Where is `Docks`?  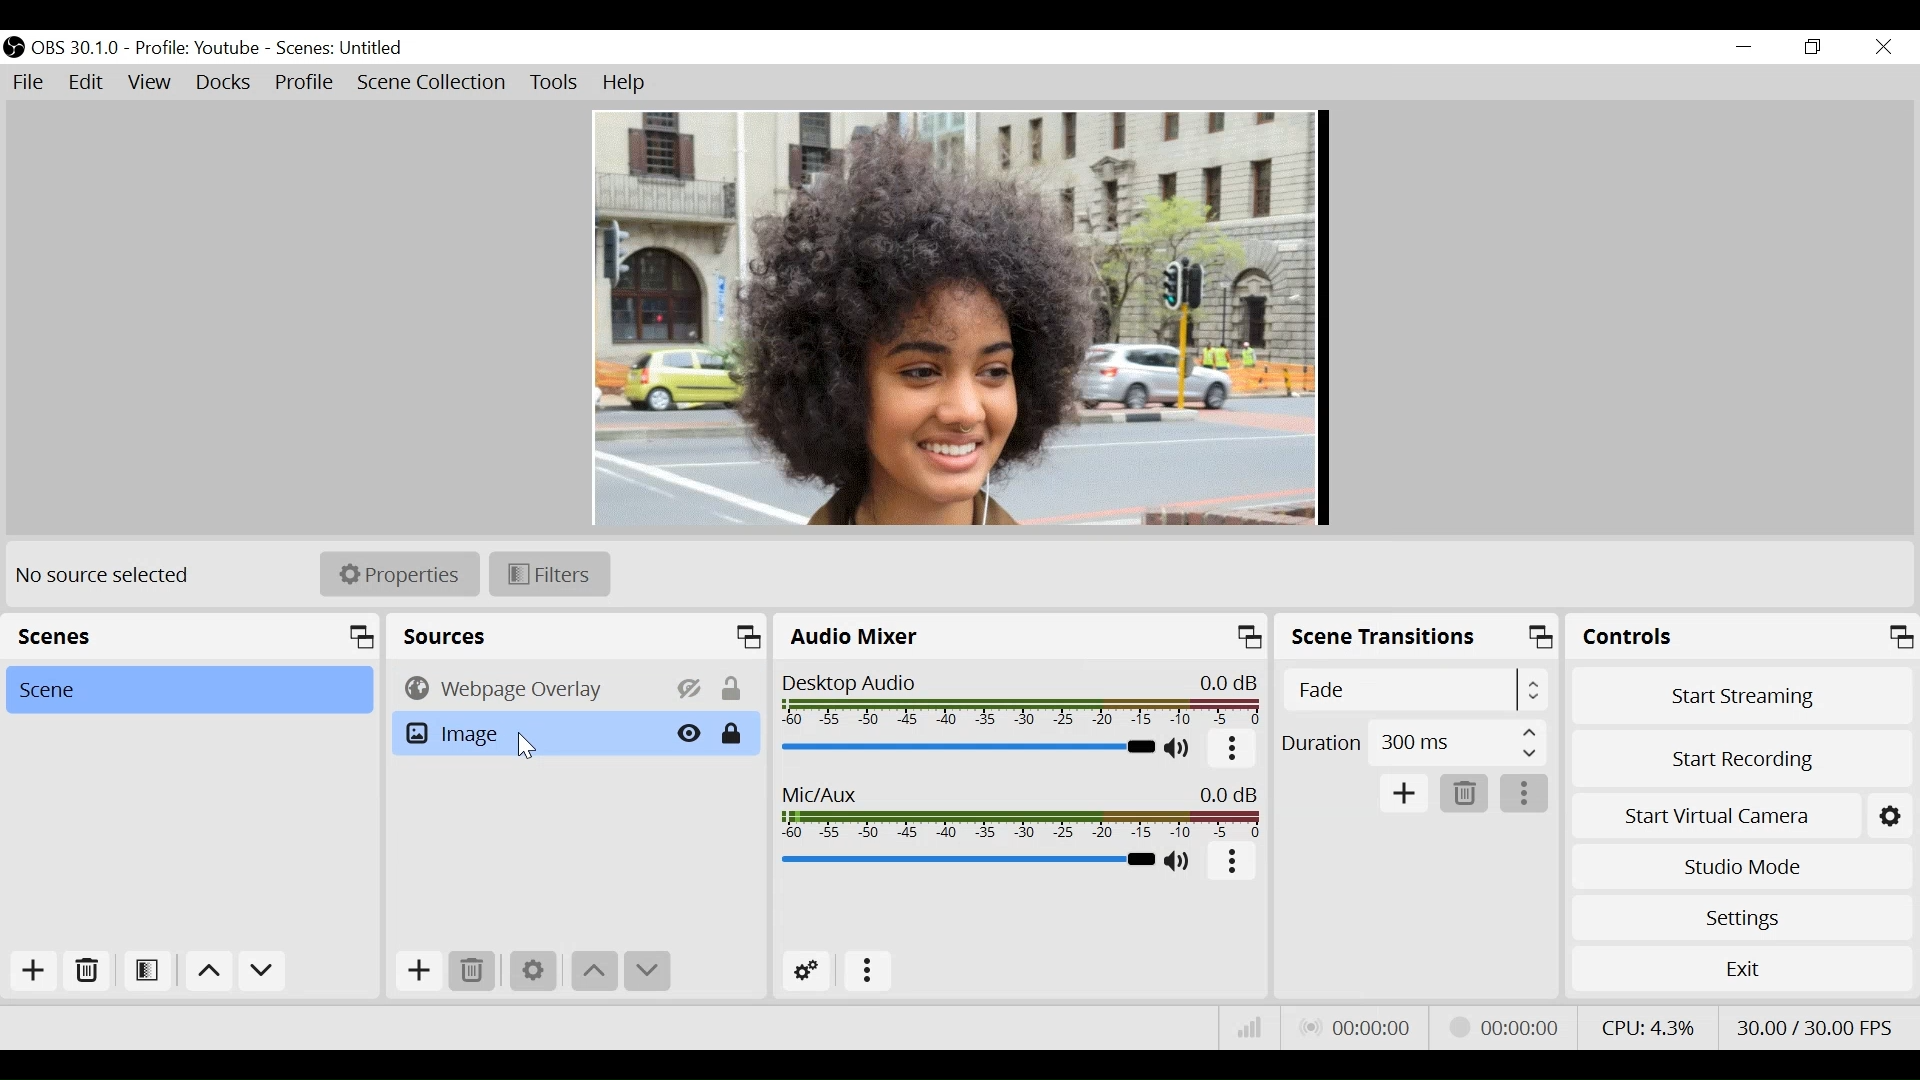
Docks is located at coordinates (225, 83).